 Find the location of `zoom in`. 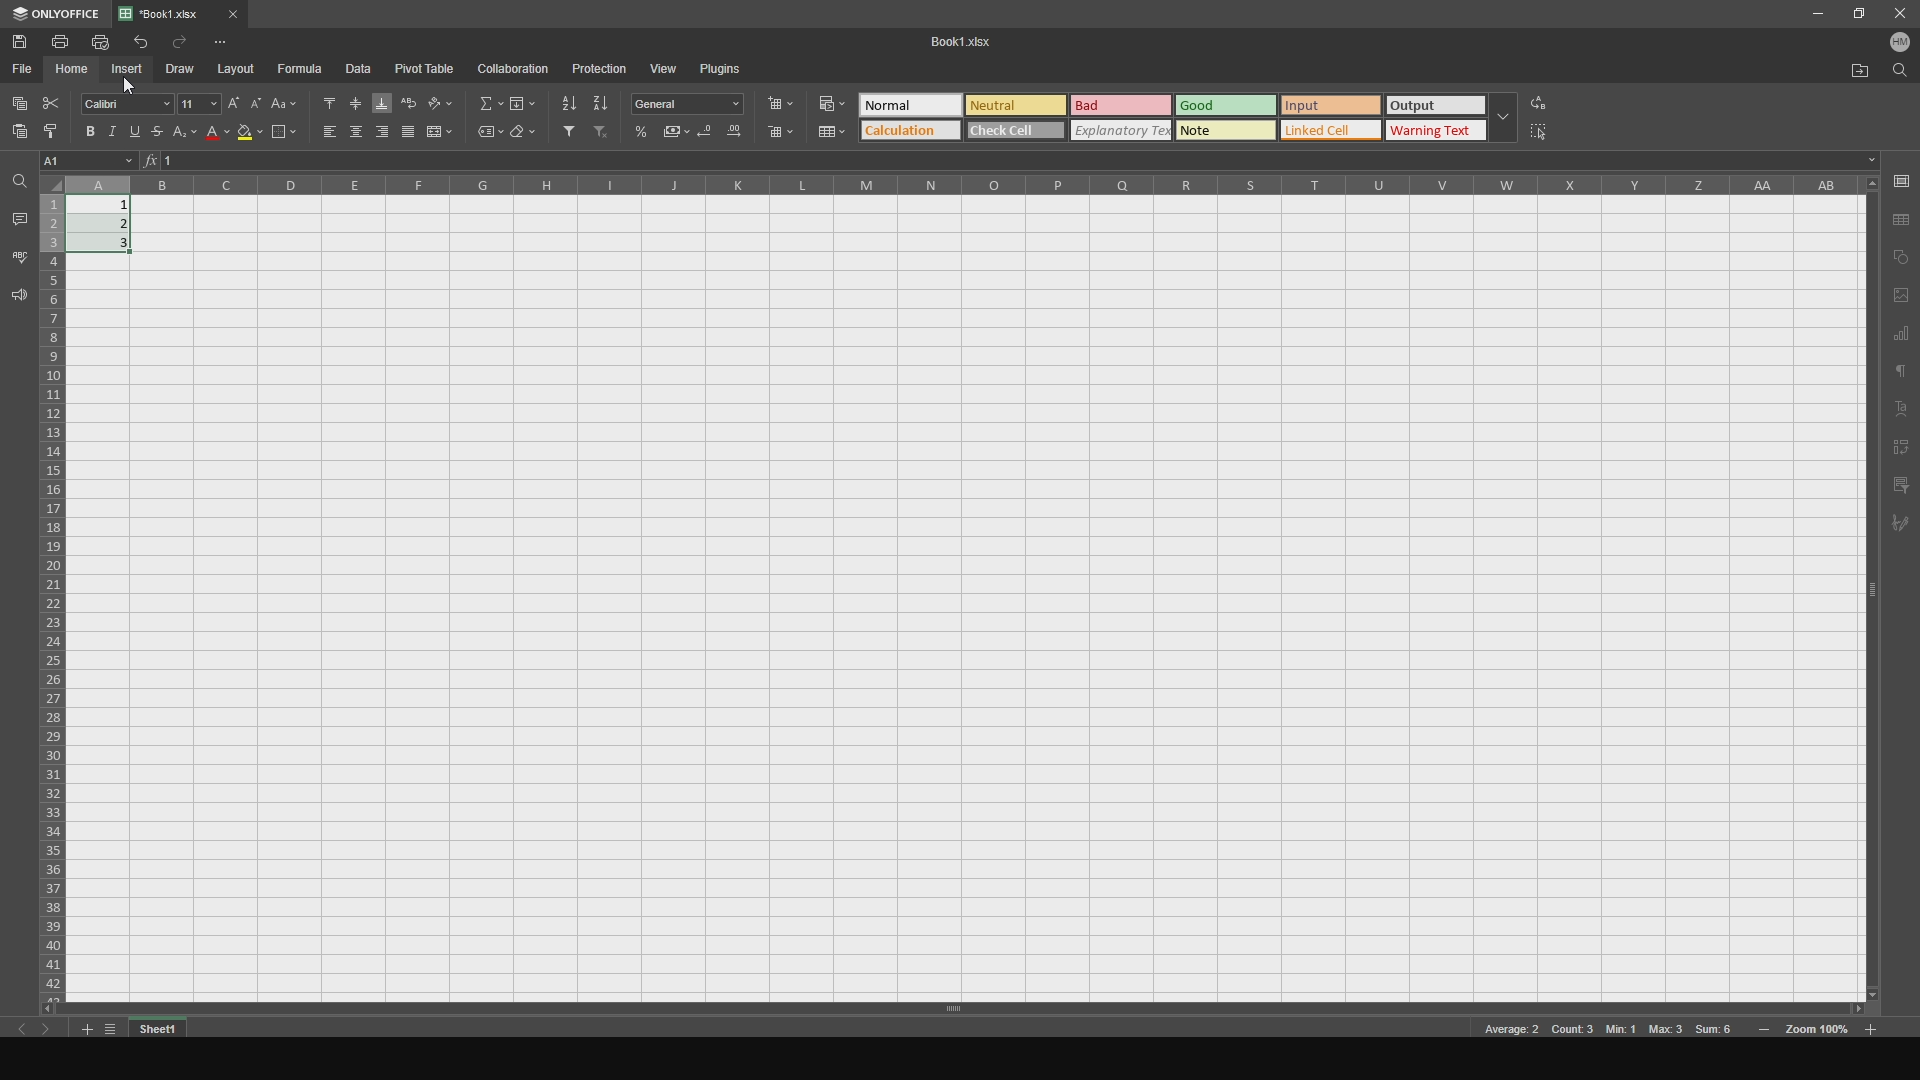

zoom in is located at coordinates (1764, 1031).